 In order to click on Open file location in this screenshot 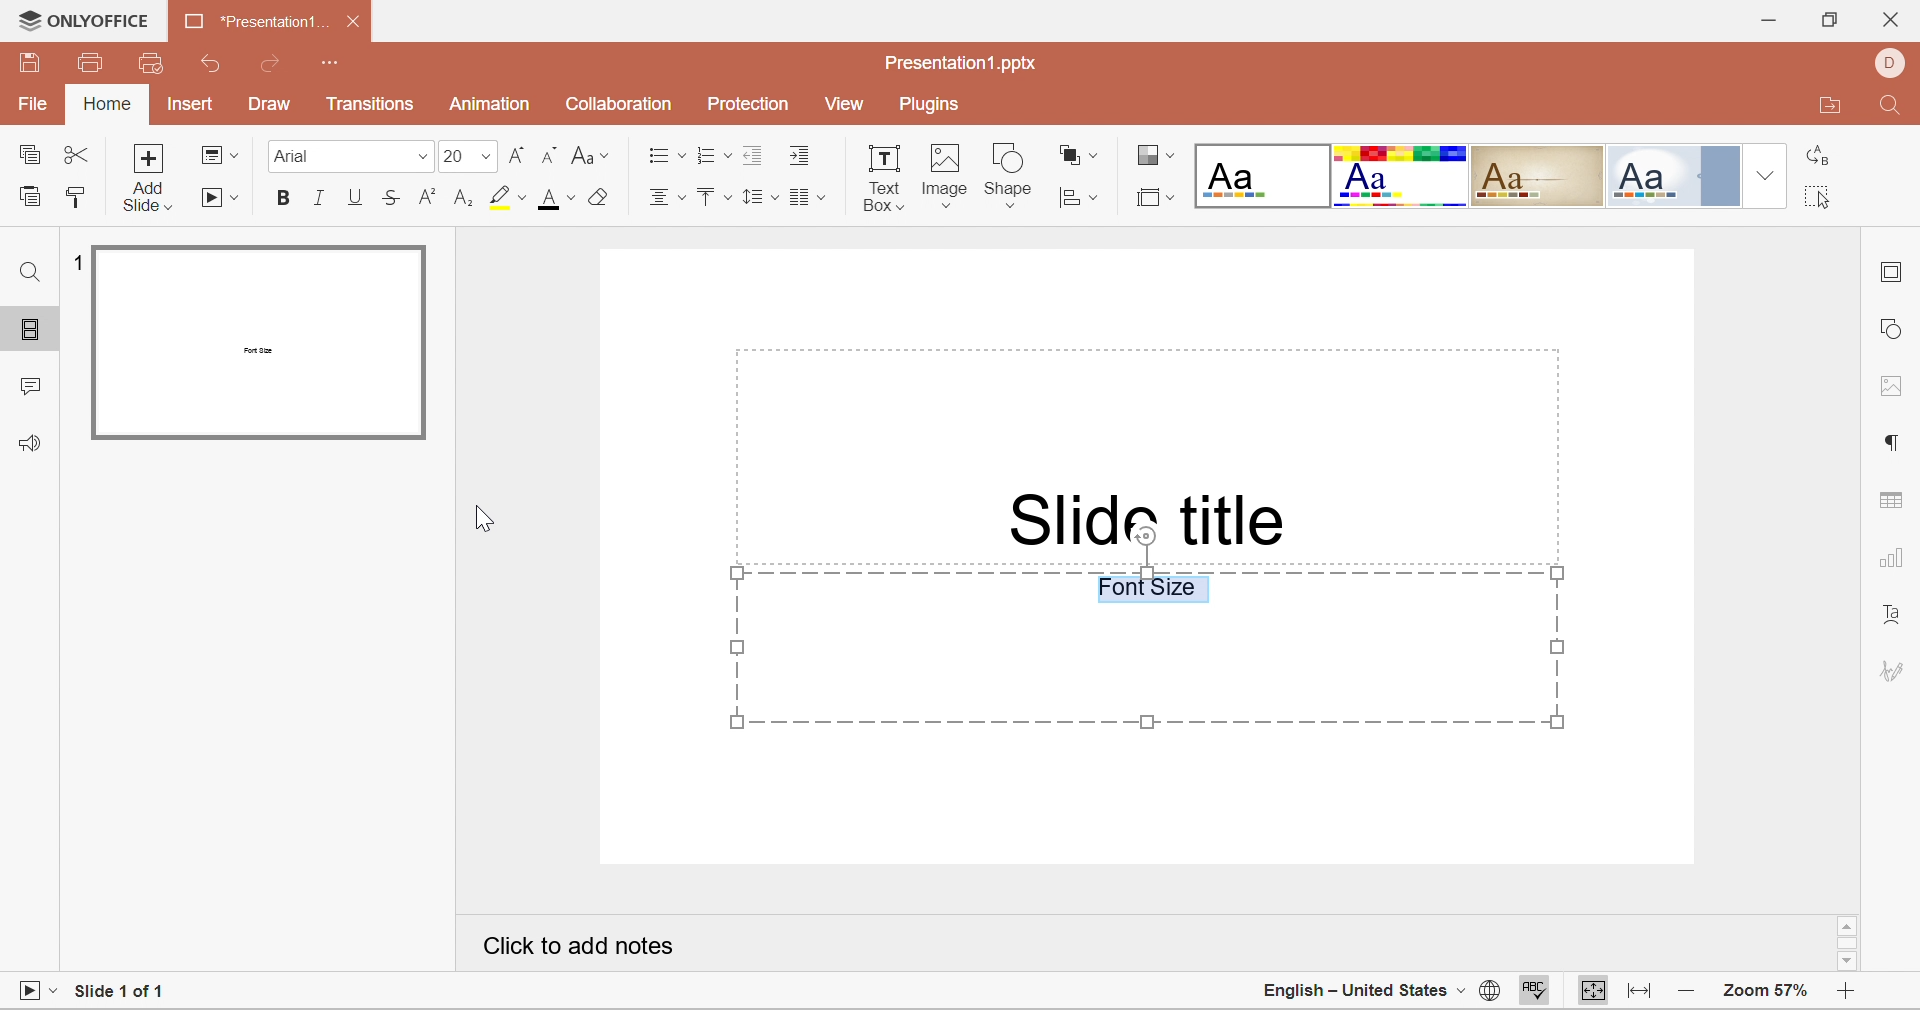, I will do `click(1833, 106)`.